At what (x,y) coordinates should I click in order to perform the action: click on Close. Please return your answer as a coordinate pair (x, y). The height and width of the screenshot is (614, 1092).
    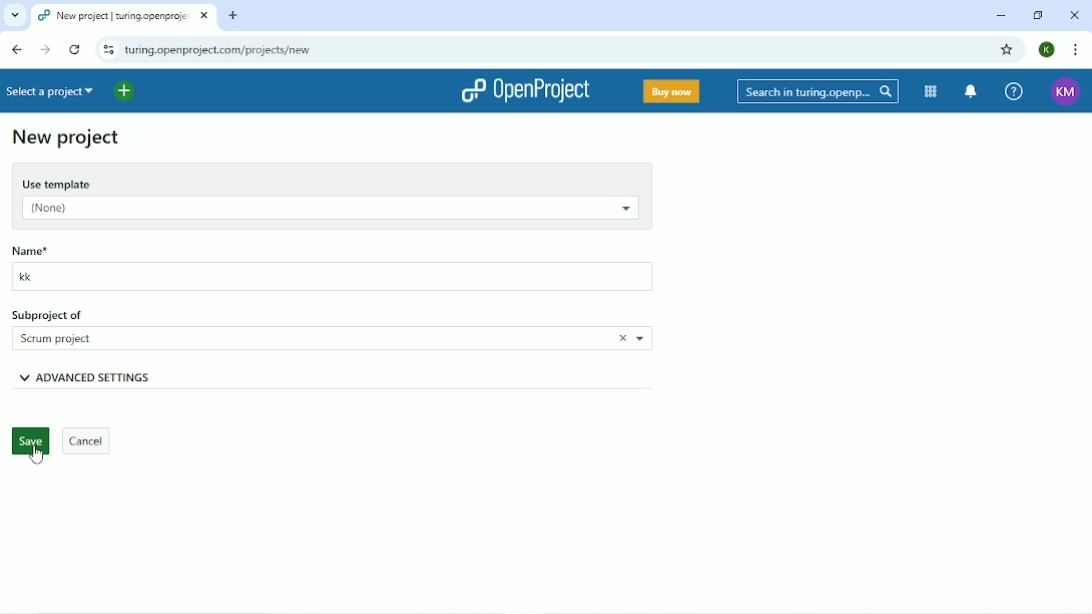
    Looking at the image, I should click on (616, 338).